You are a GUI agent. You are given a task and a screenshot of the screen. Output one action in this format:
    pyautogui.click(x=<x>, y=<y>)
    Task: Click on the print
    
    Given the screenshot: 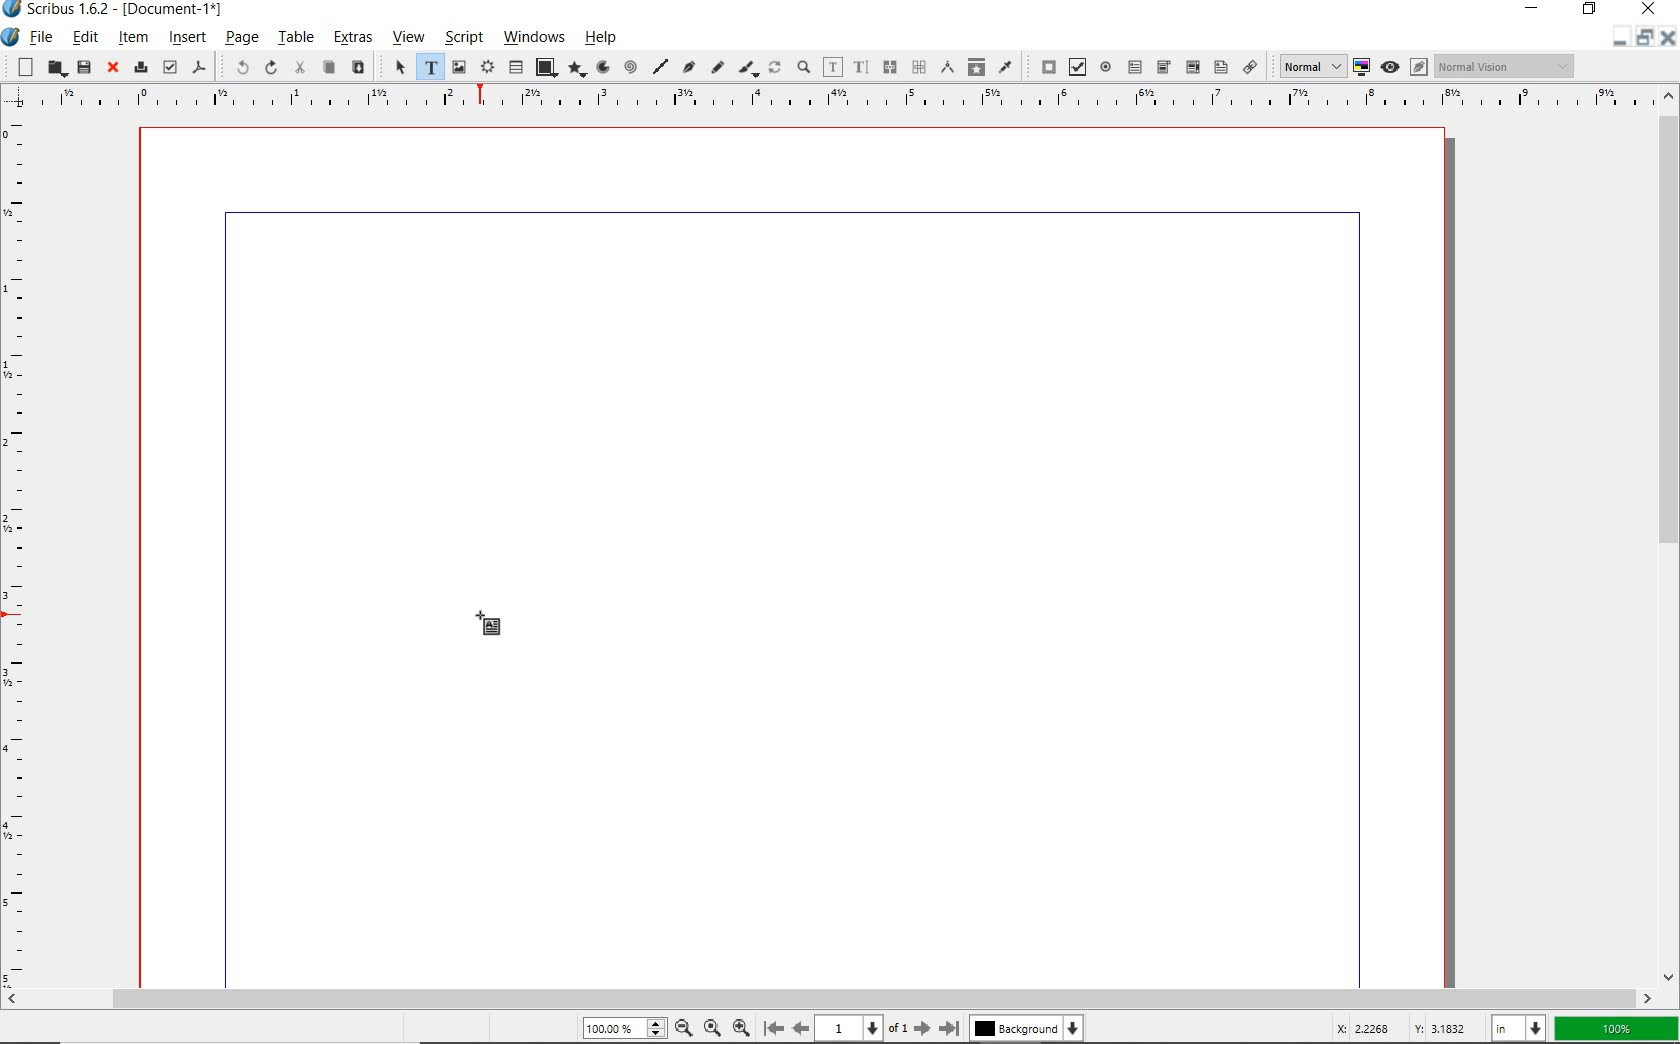 What is the action you would take?
    pyautogui.click(x=139, y=66)
    